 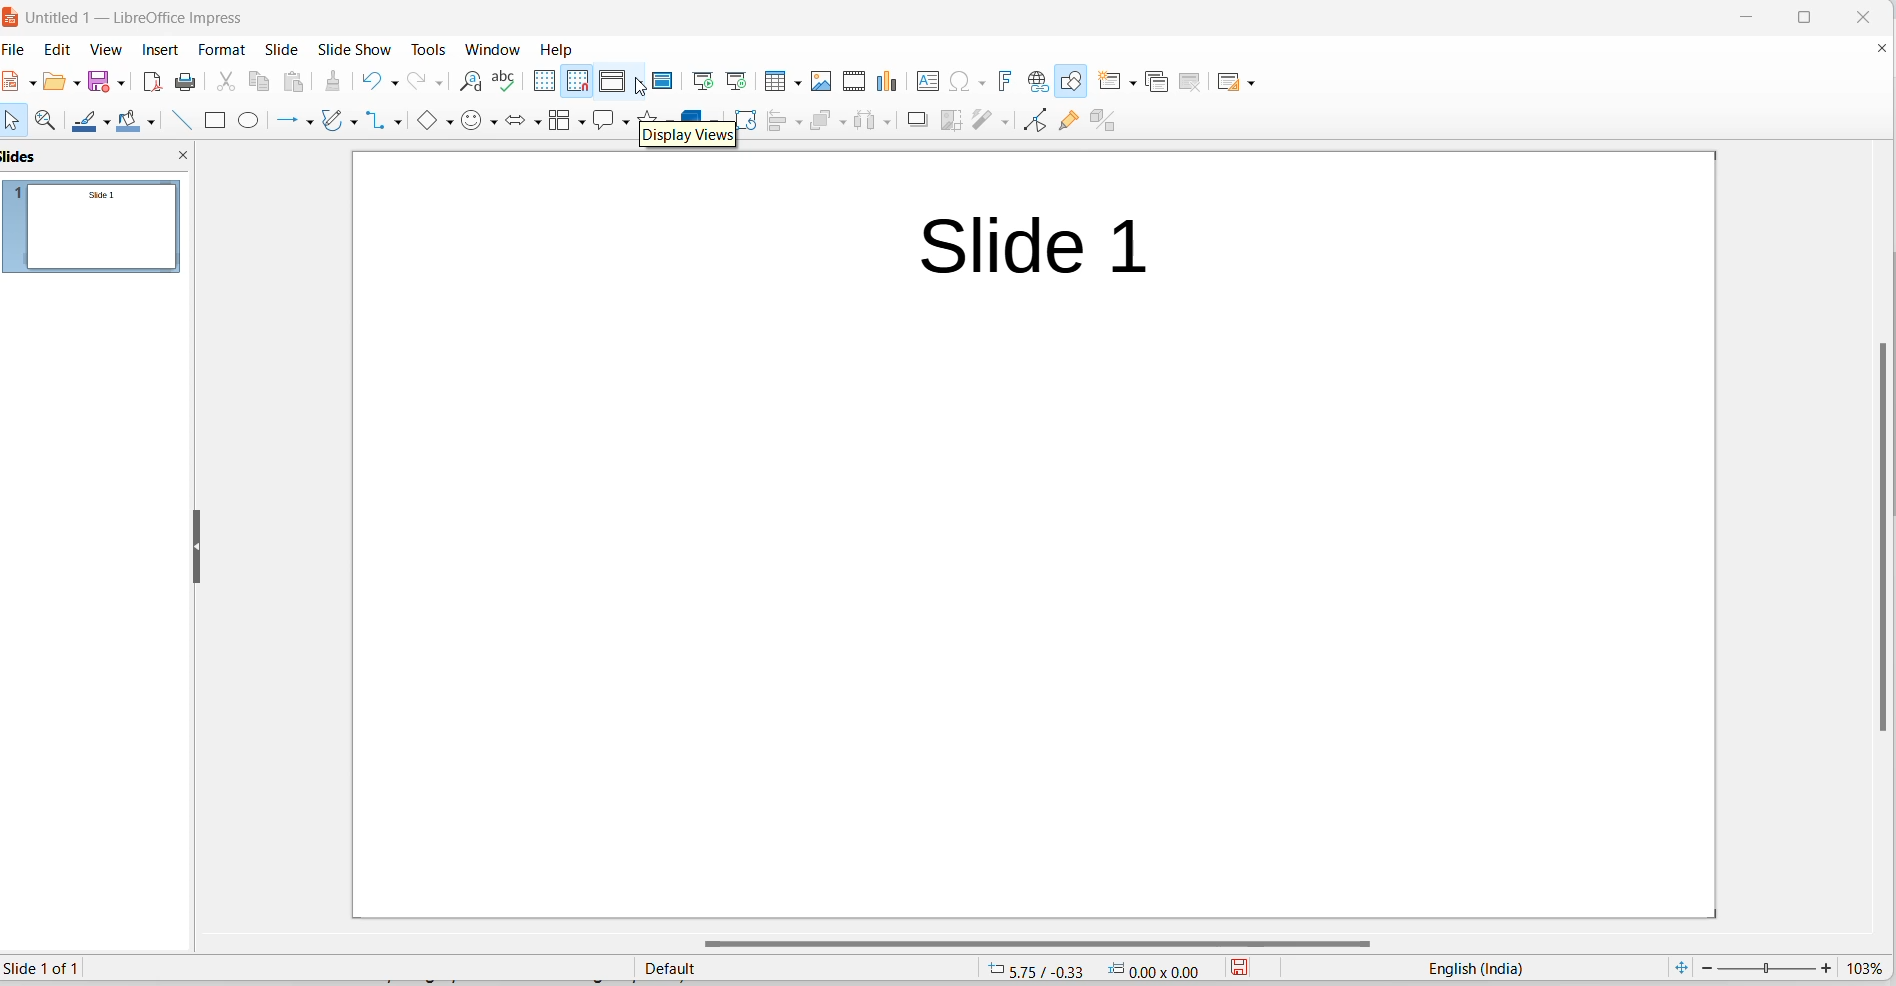 What do you see at coordinates (130, 19) in the screenshot?
I see `file title` at bounding box center [130, 19].